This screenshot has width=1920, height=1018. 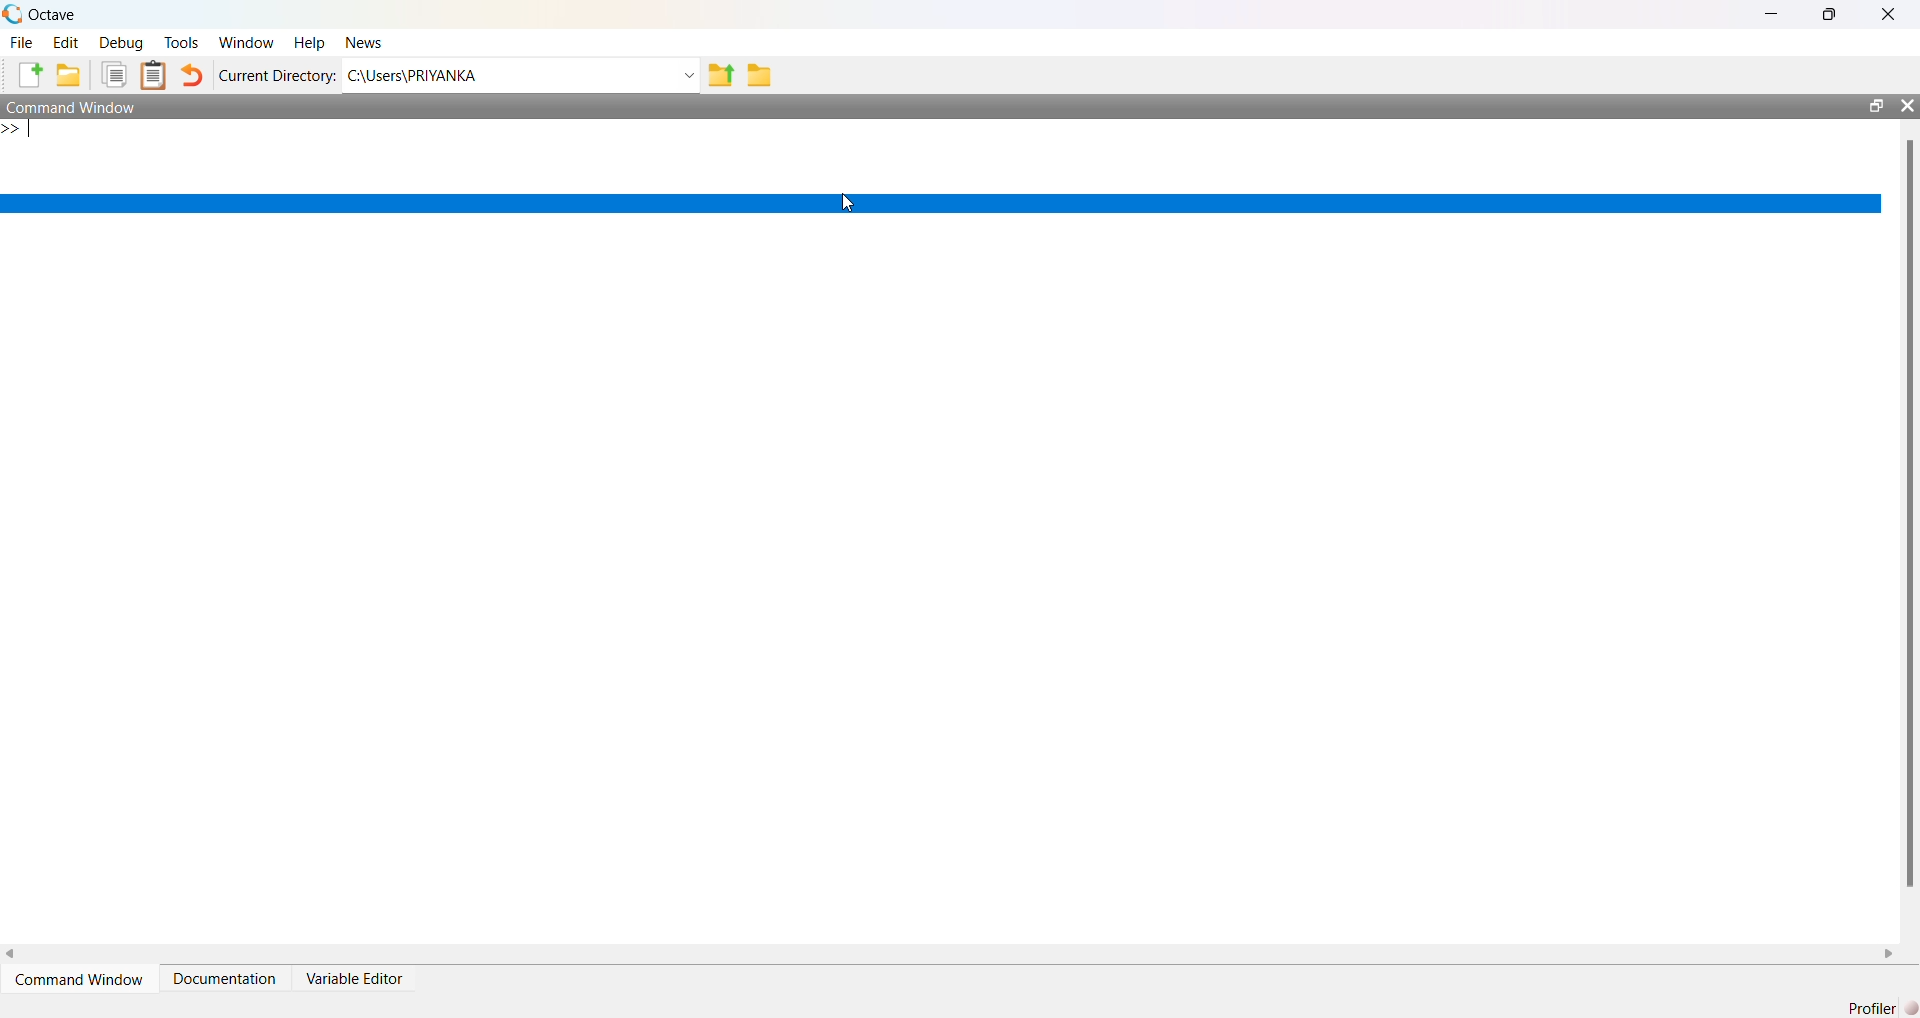 I want to click on Window, so click(x=248, y=43).